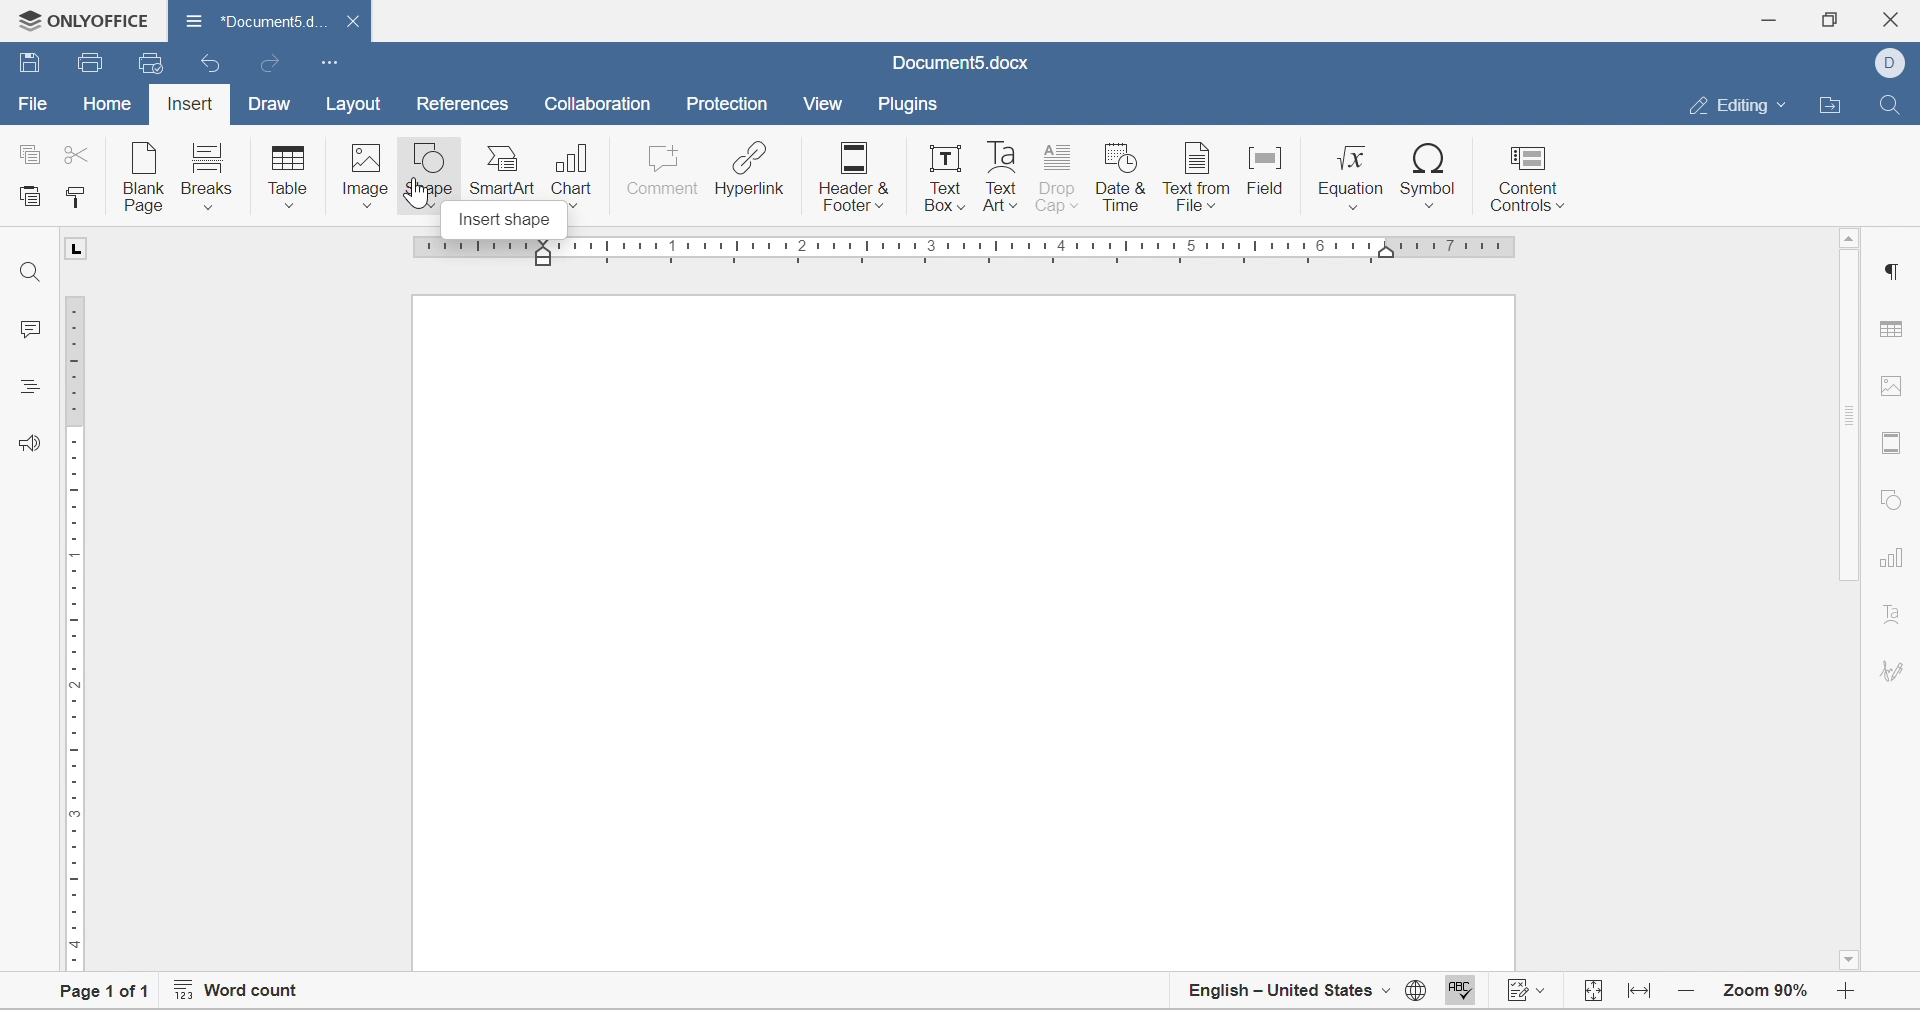 The image size is (1920, 1010). Describe the element at coordinates (74, 629) in the screenshot. I see `ruler` at that location.